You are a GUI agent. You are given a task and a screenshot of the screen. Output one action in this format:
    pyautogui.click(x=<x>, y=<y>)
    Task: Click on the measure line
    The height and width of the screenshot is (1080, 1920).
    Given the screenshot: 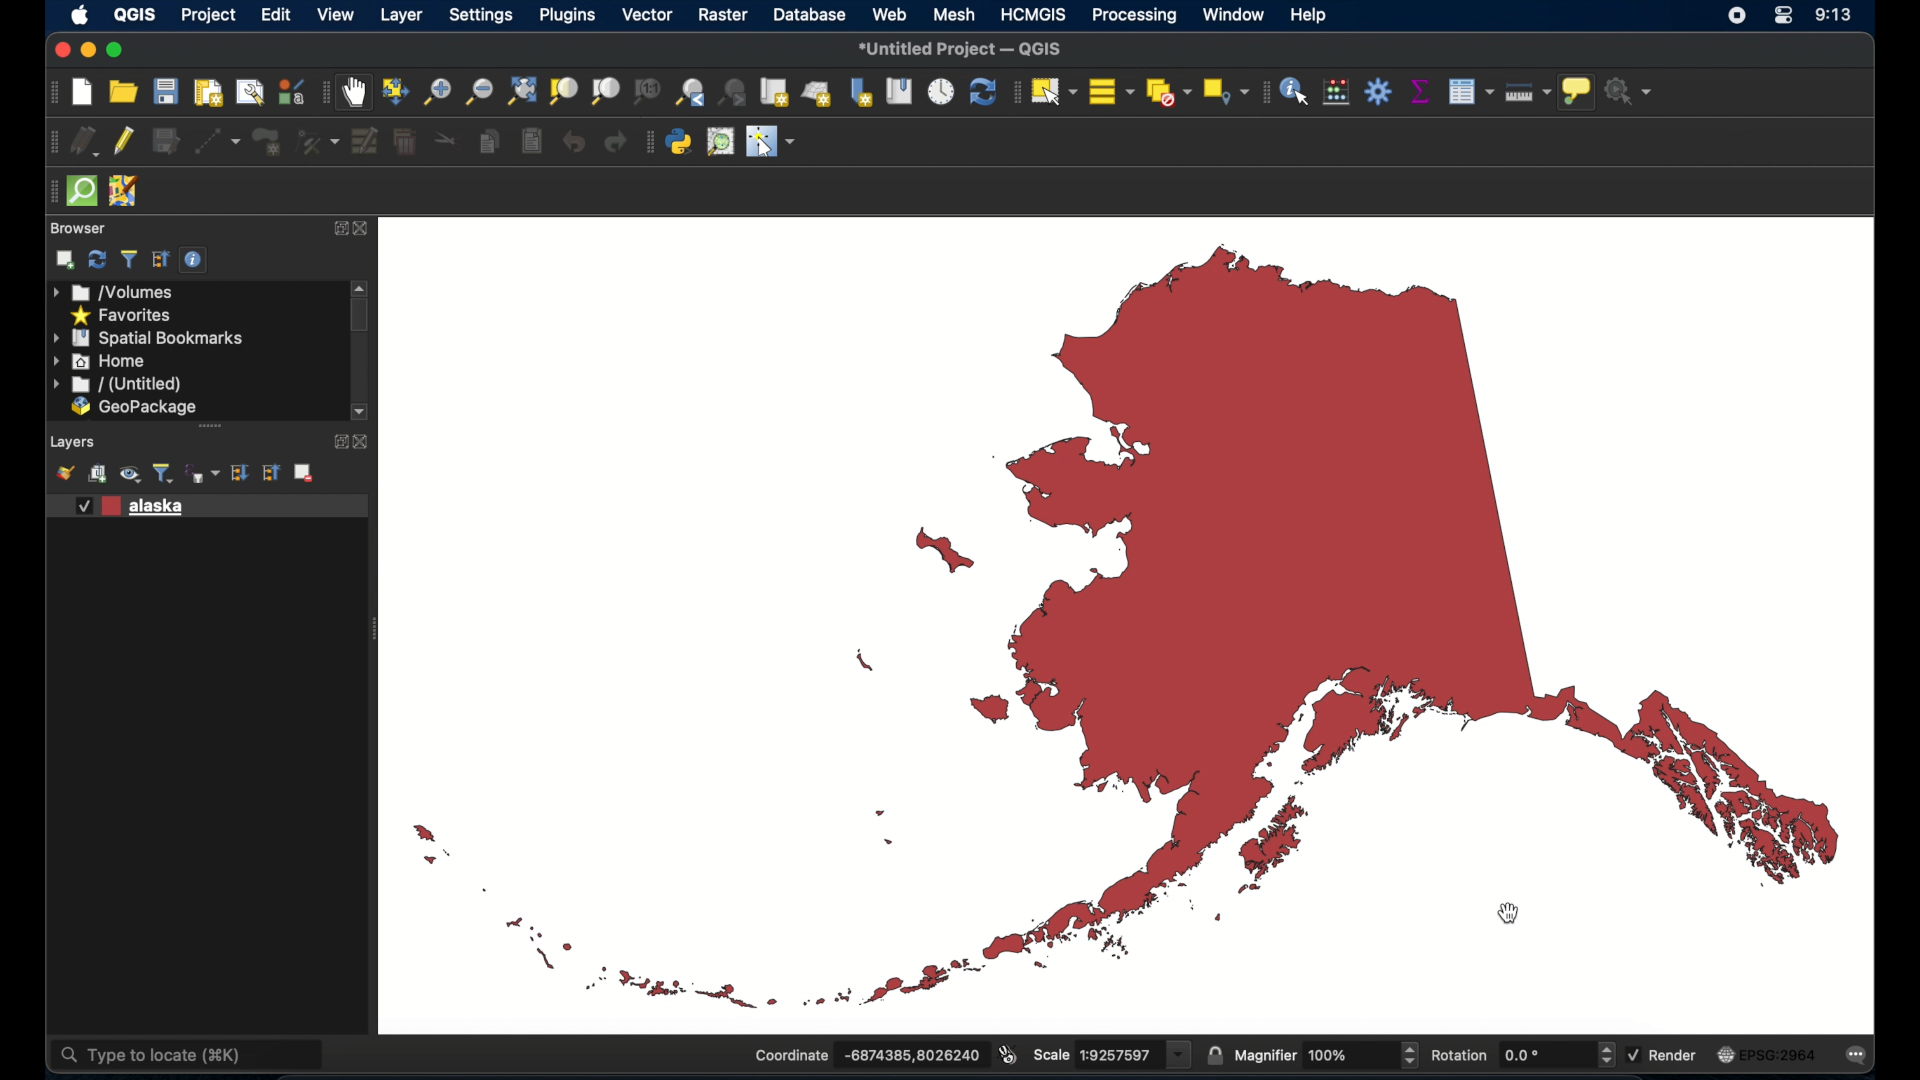 What is the action you would take?
    pyautogui.click(x=1529, y=93)
    